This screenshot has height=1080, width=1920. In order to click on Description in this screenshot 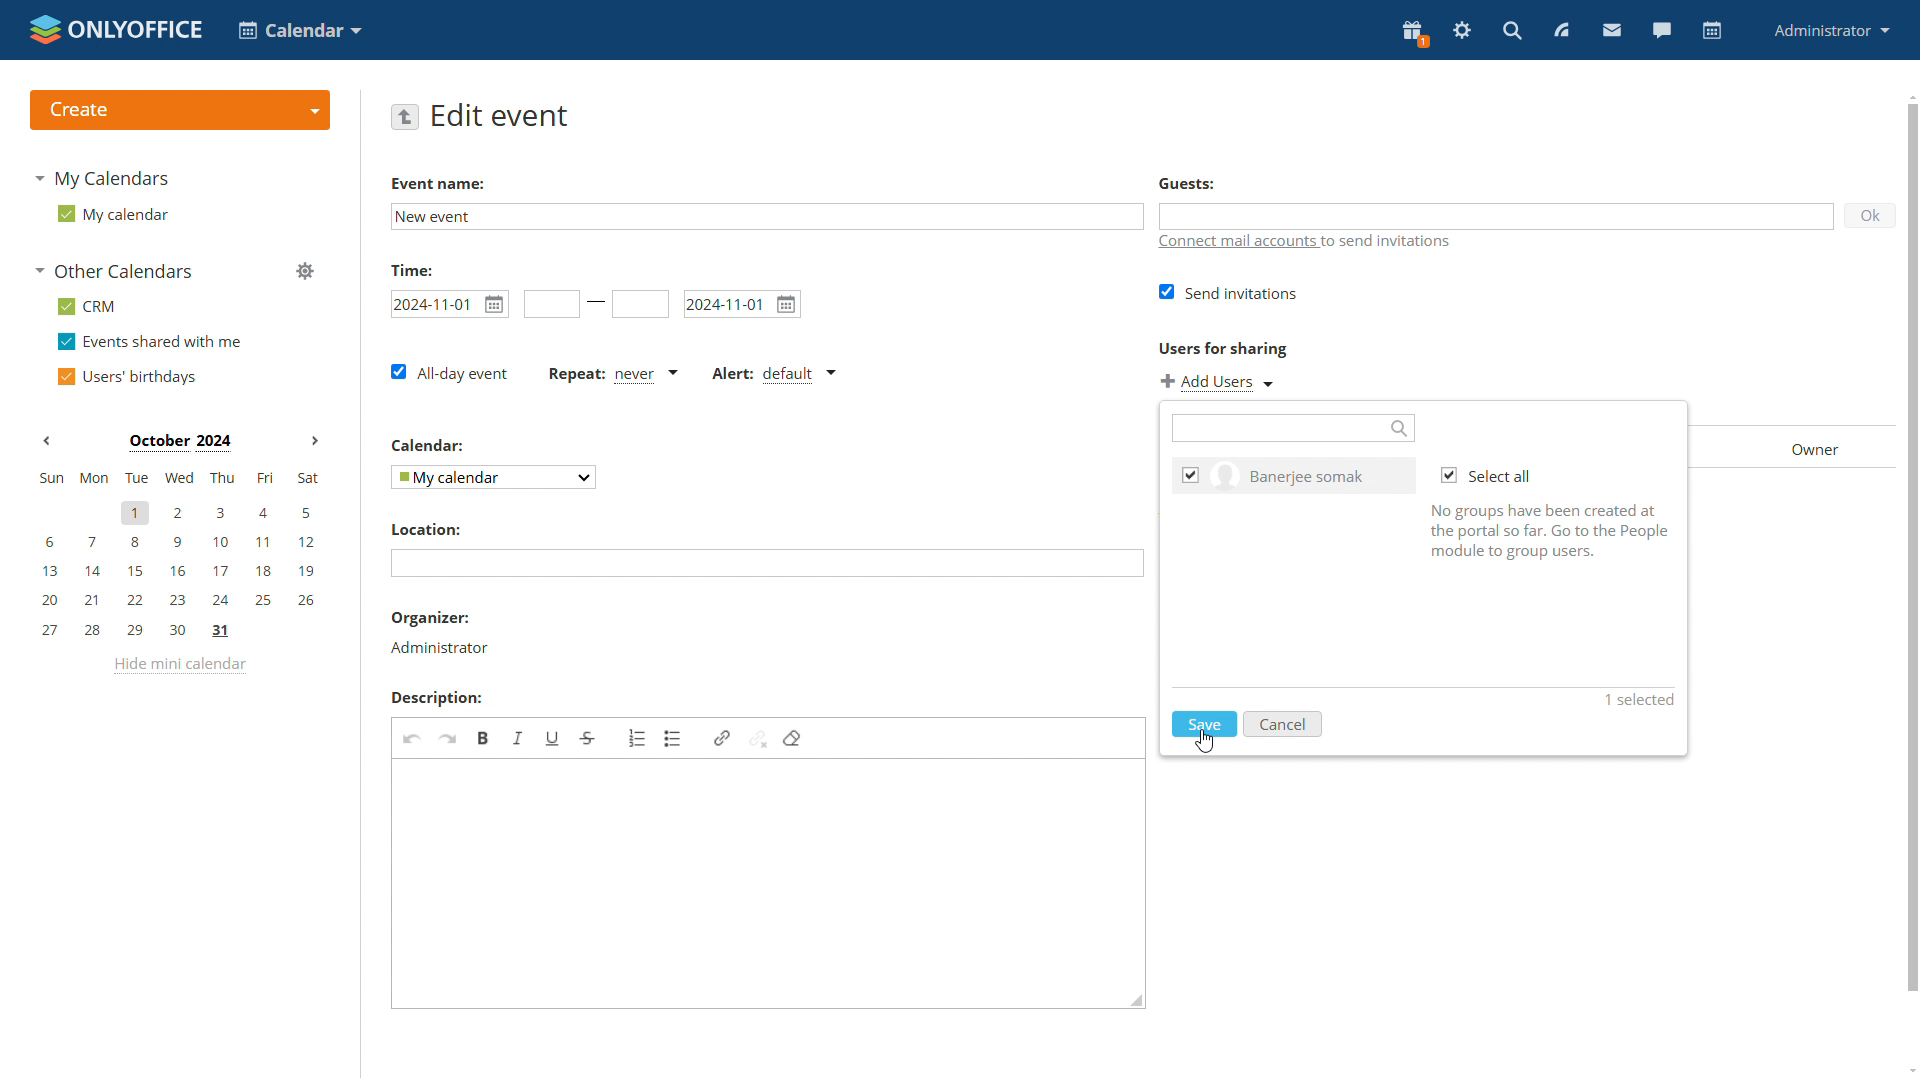, I will do `click(435, 699)`.